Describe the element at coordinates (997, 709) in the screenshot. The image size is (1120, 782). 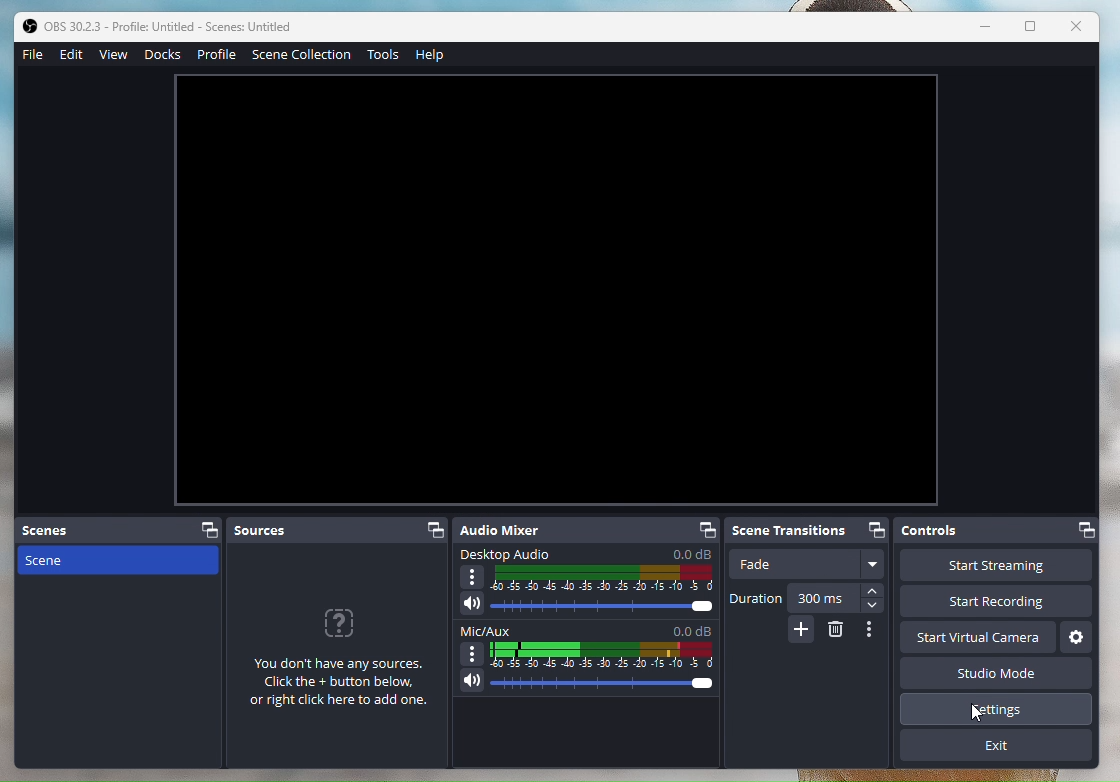
I see `Settings` at that location.